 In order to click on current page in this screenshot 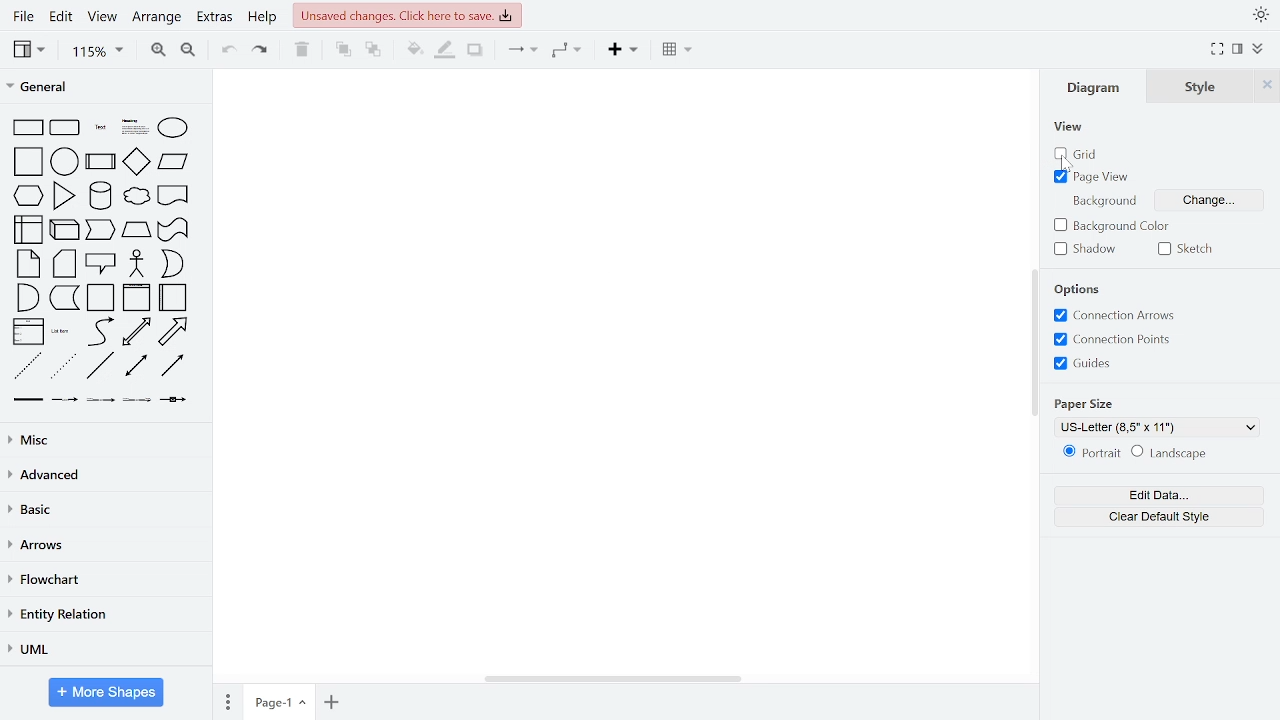, I will do `click(278, 703)`.